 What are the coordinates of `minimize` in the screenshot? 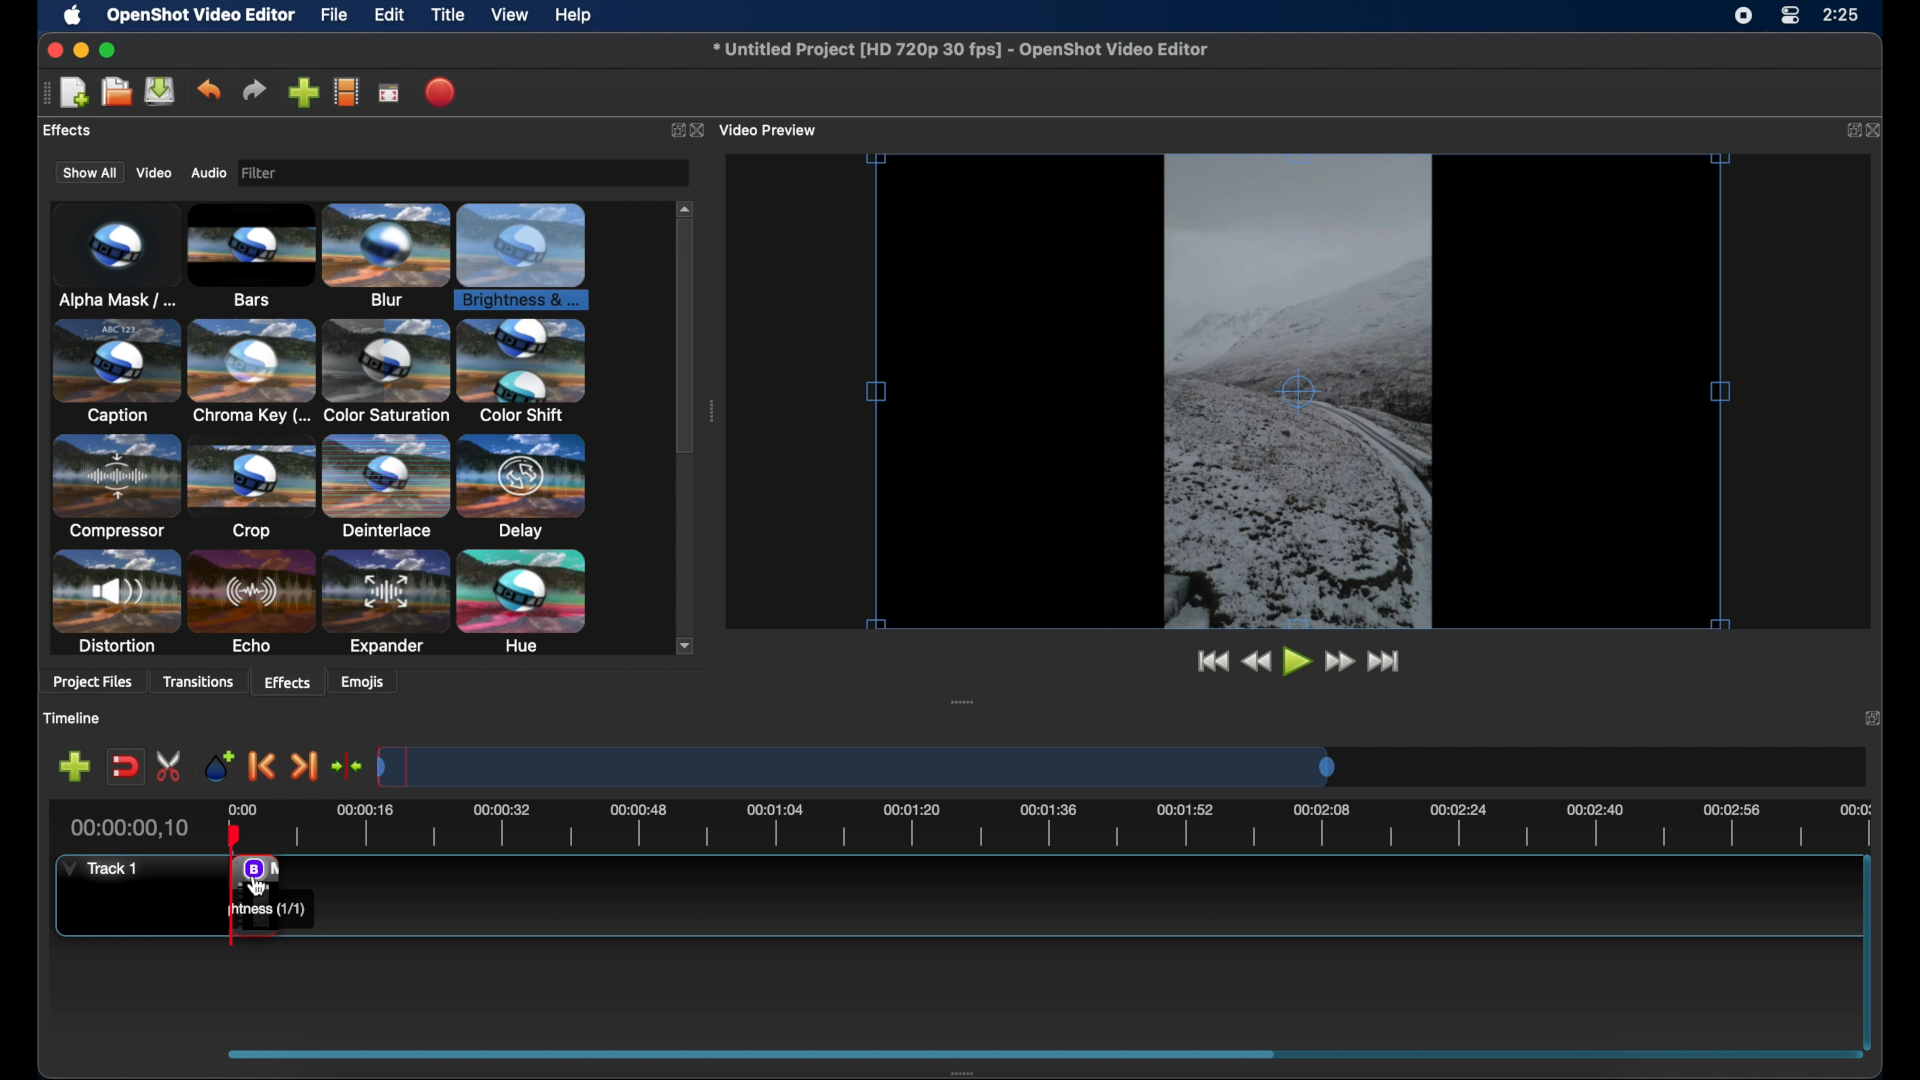 It's located at (82, 49).